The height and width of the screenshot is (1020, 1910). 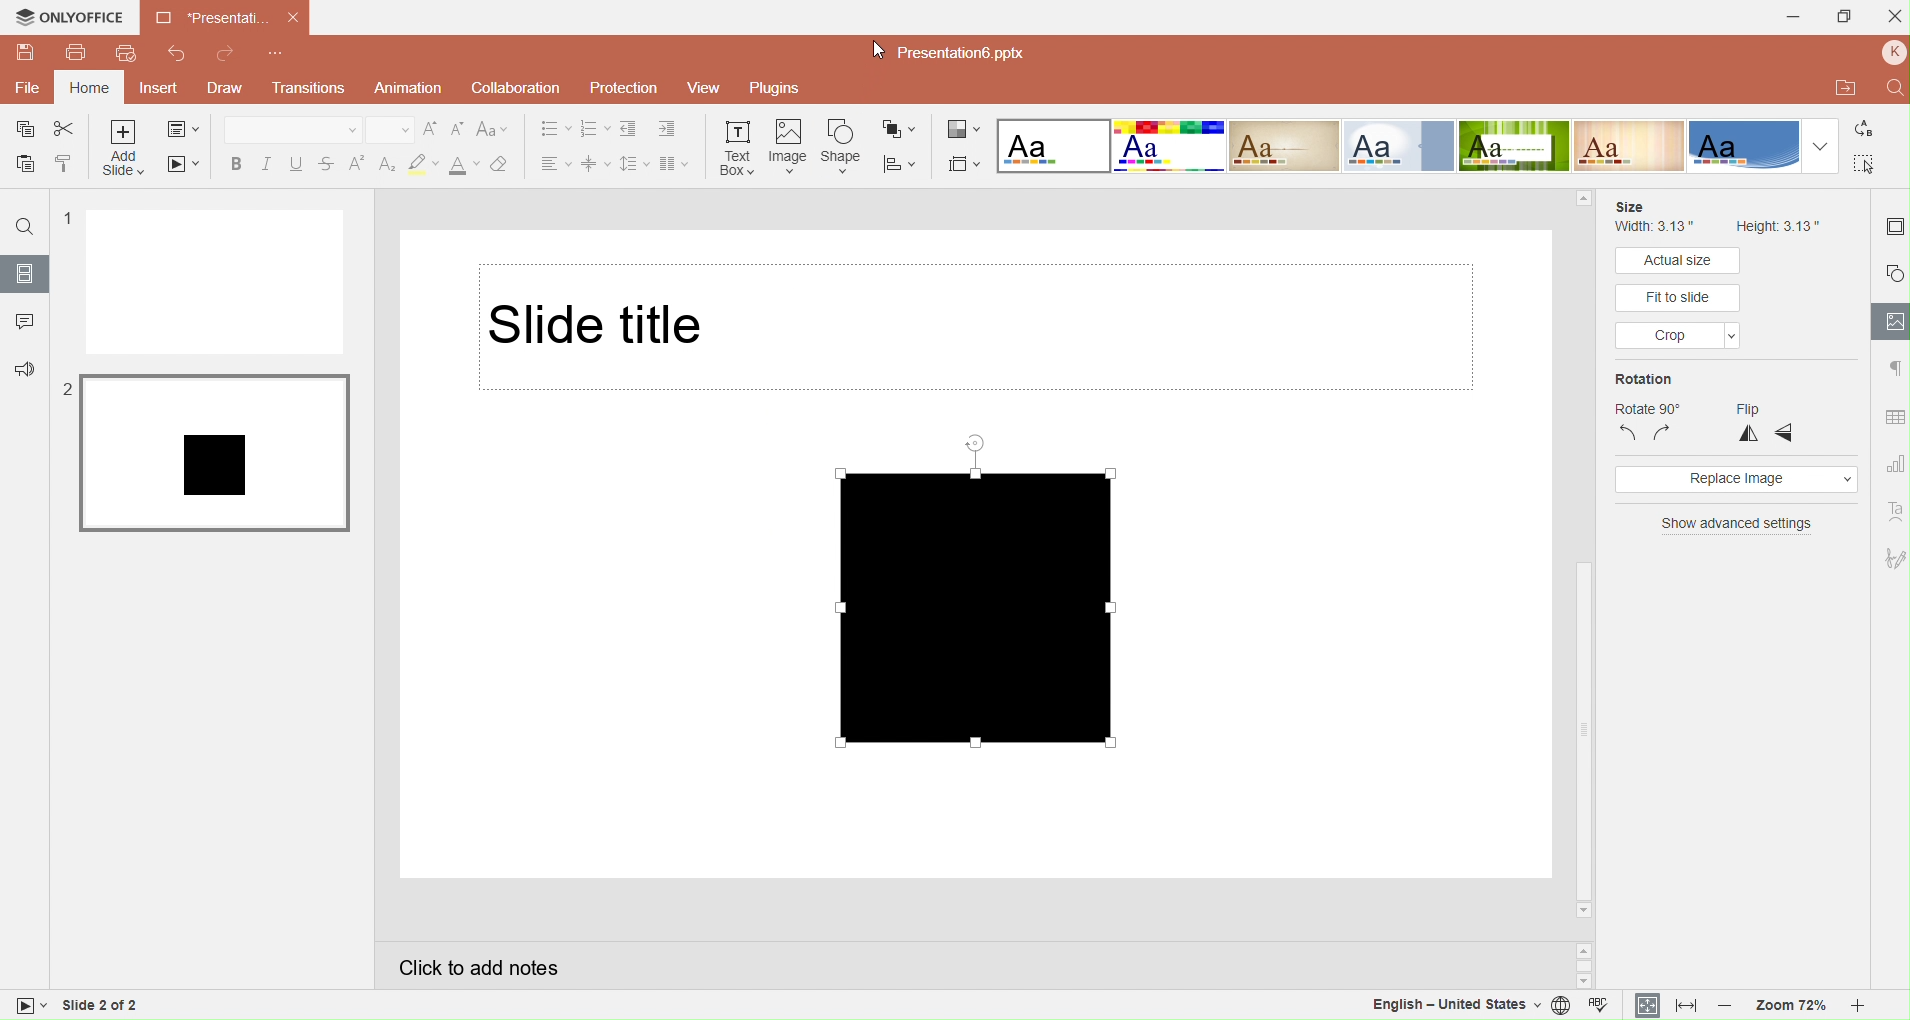 What do you see at coordinates (1891, 511) in the screenshot?
I see `Text ART setting` at bounding box center [1891, 511].